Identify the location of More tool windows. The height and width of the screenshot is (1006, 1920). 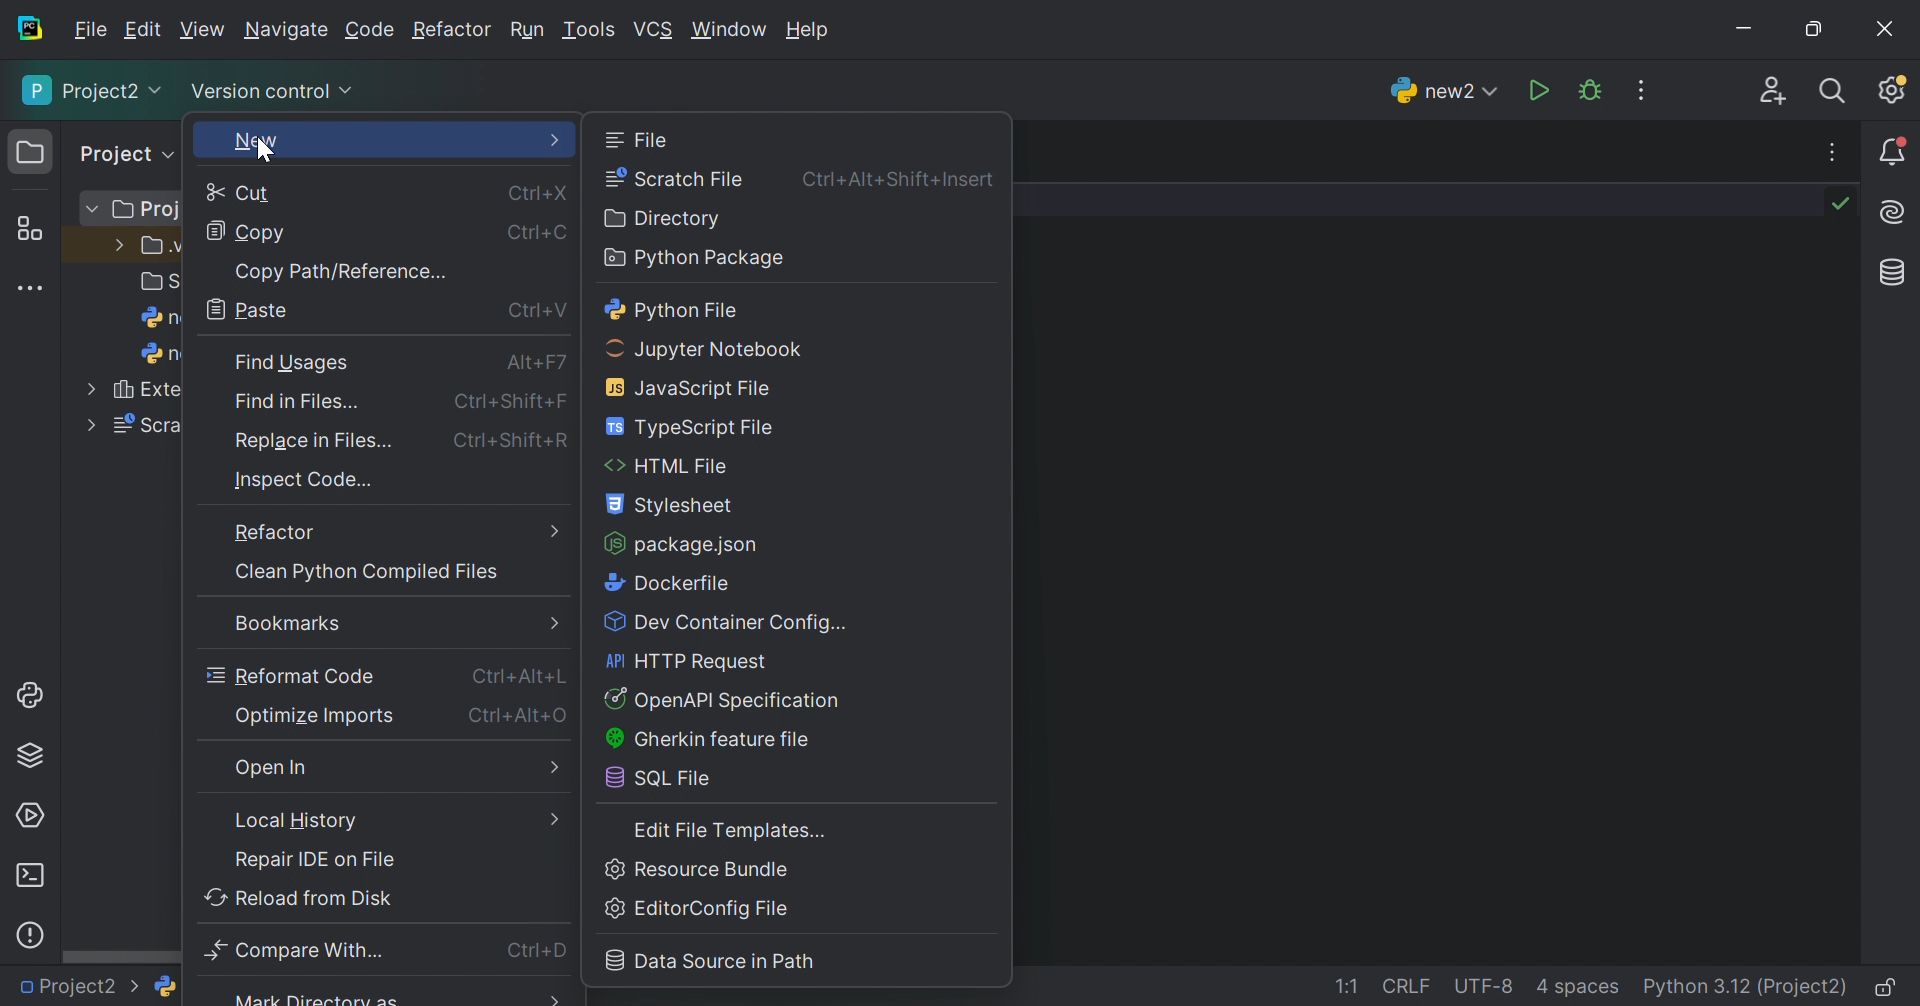
(30, 289).